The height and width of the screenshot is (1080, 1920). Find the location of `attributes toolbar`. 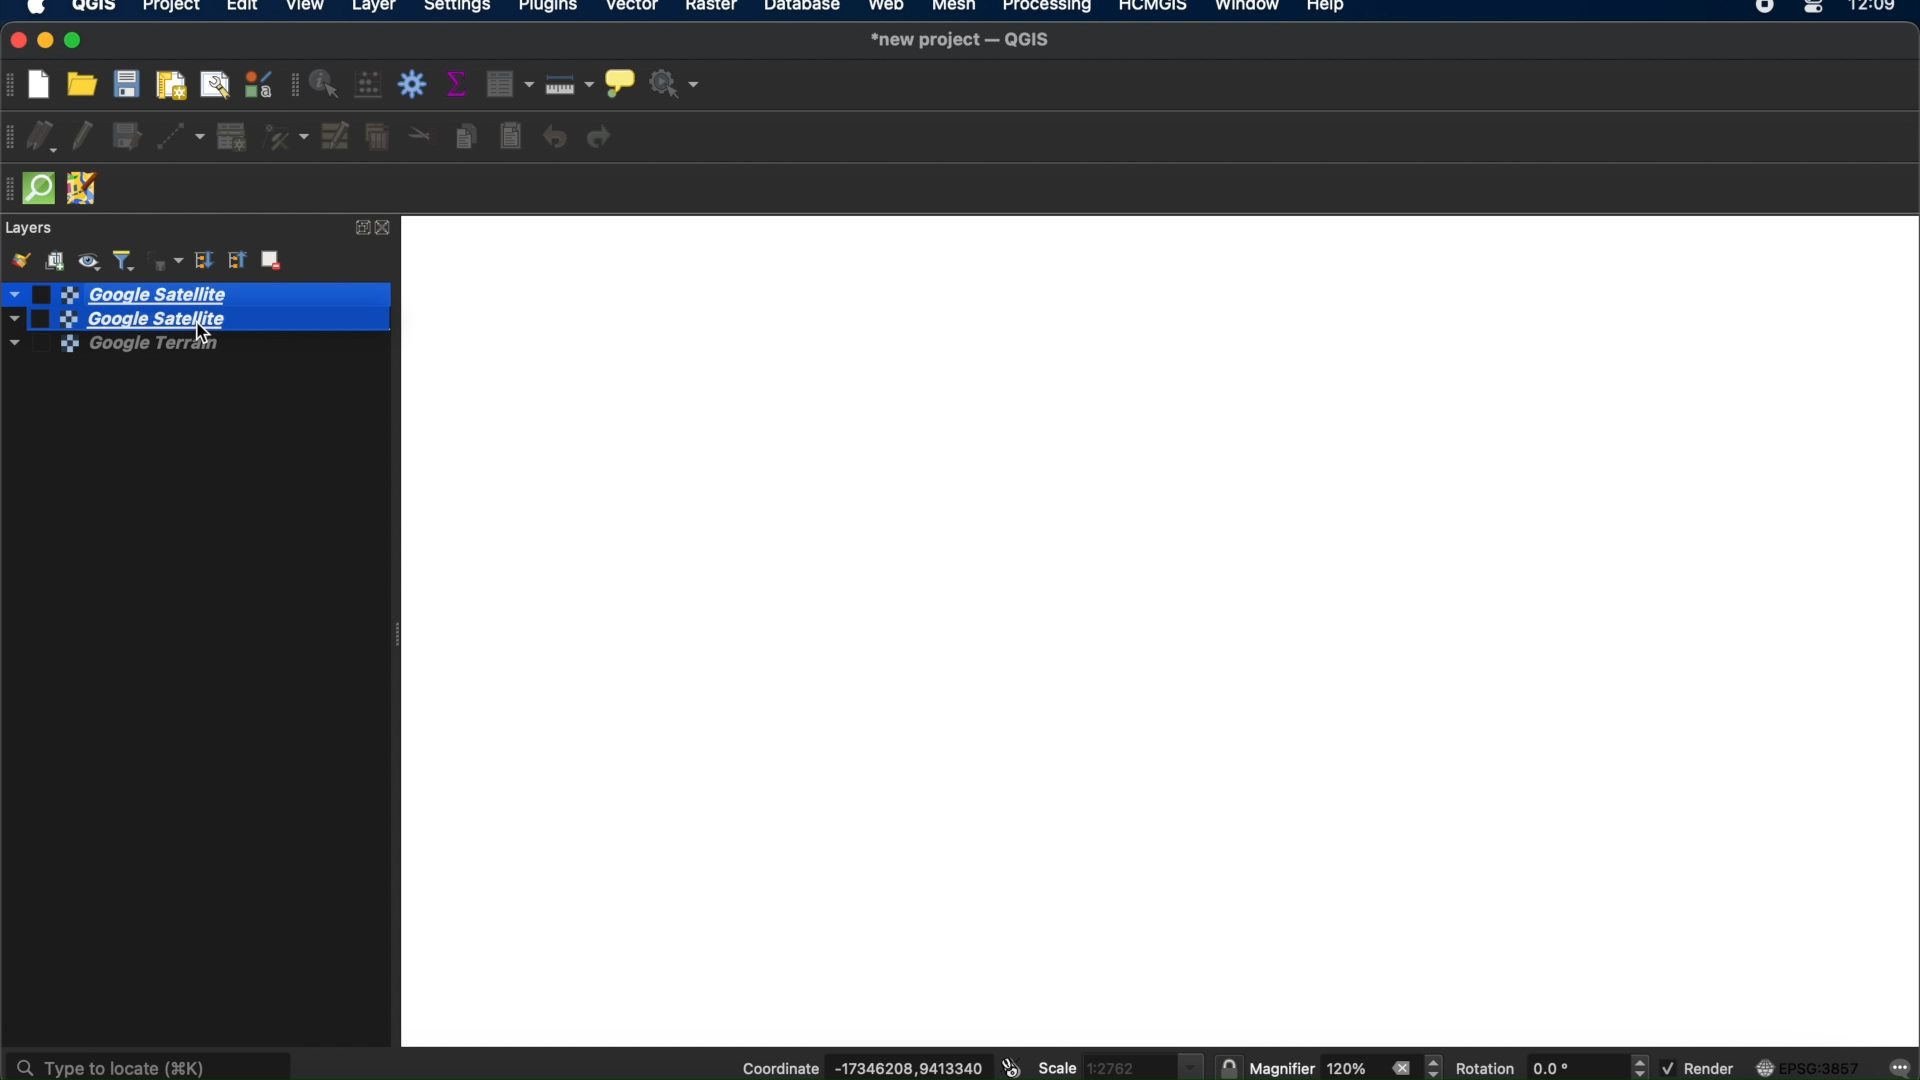

attributes toolbar is located at coordinates (291, 86).